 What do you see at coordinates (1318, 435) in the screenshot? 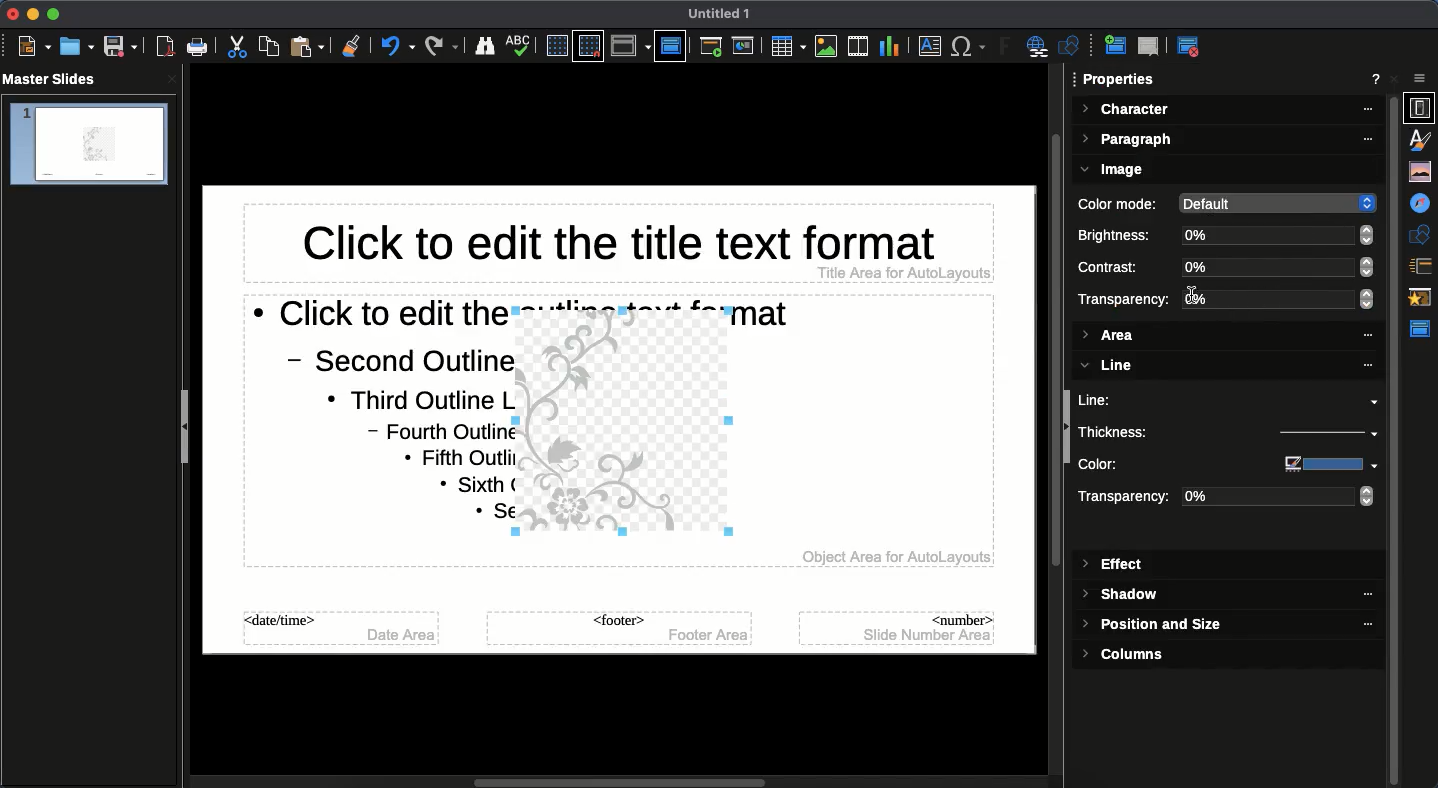
I see `thickness input` at bounding box center [1318, 435].